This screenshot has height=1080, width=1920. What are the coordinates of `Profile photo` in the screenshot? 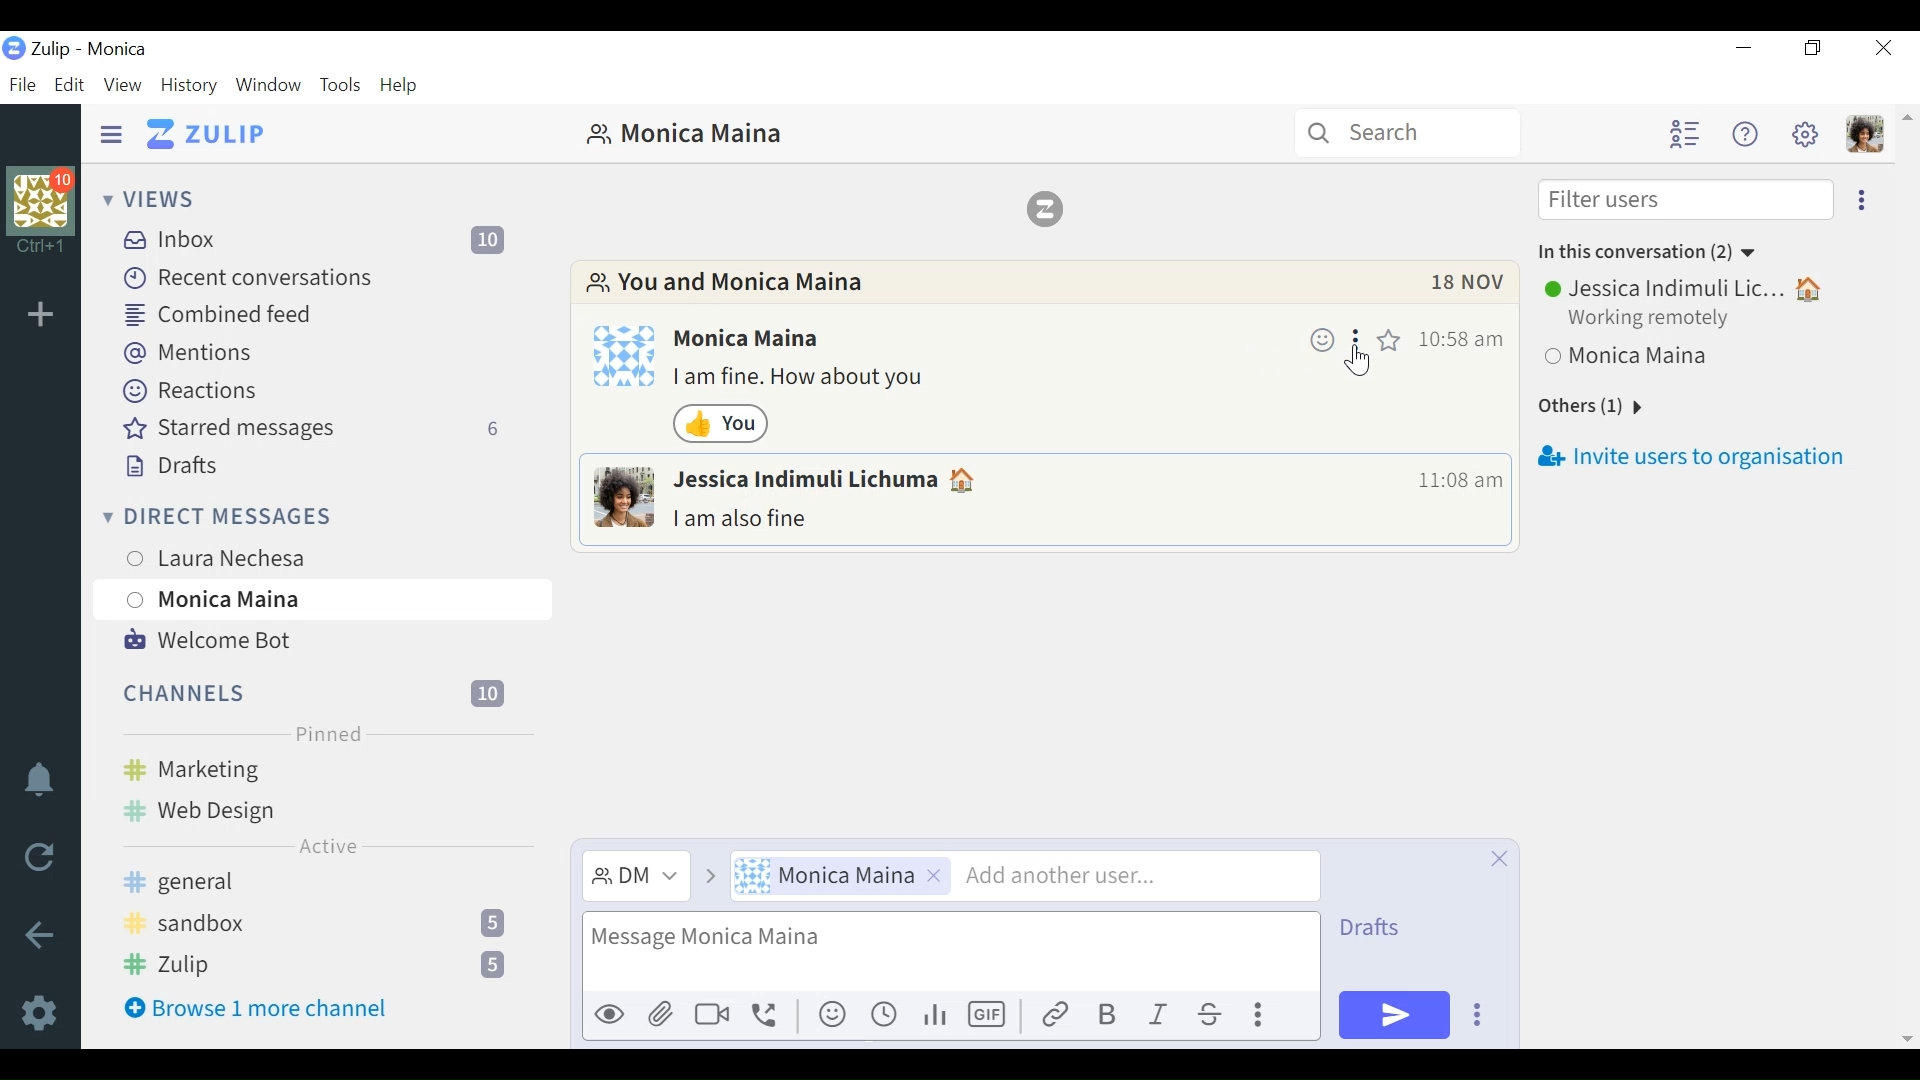 It's located at (623, 498).